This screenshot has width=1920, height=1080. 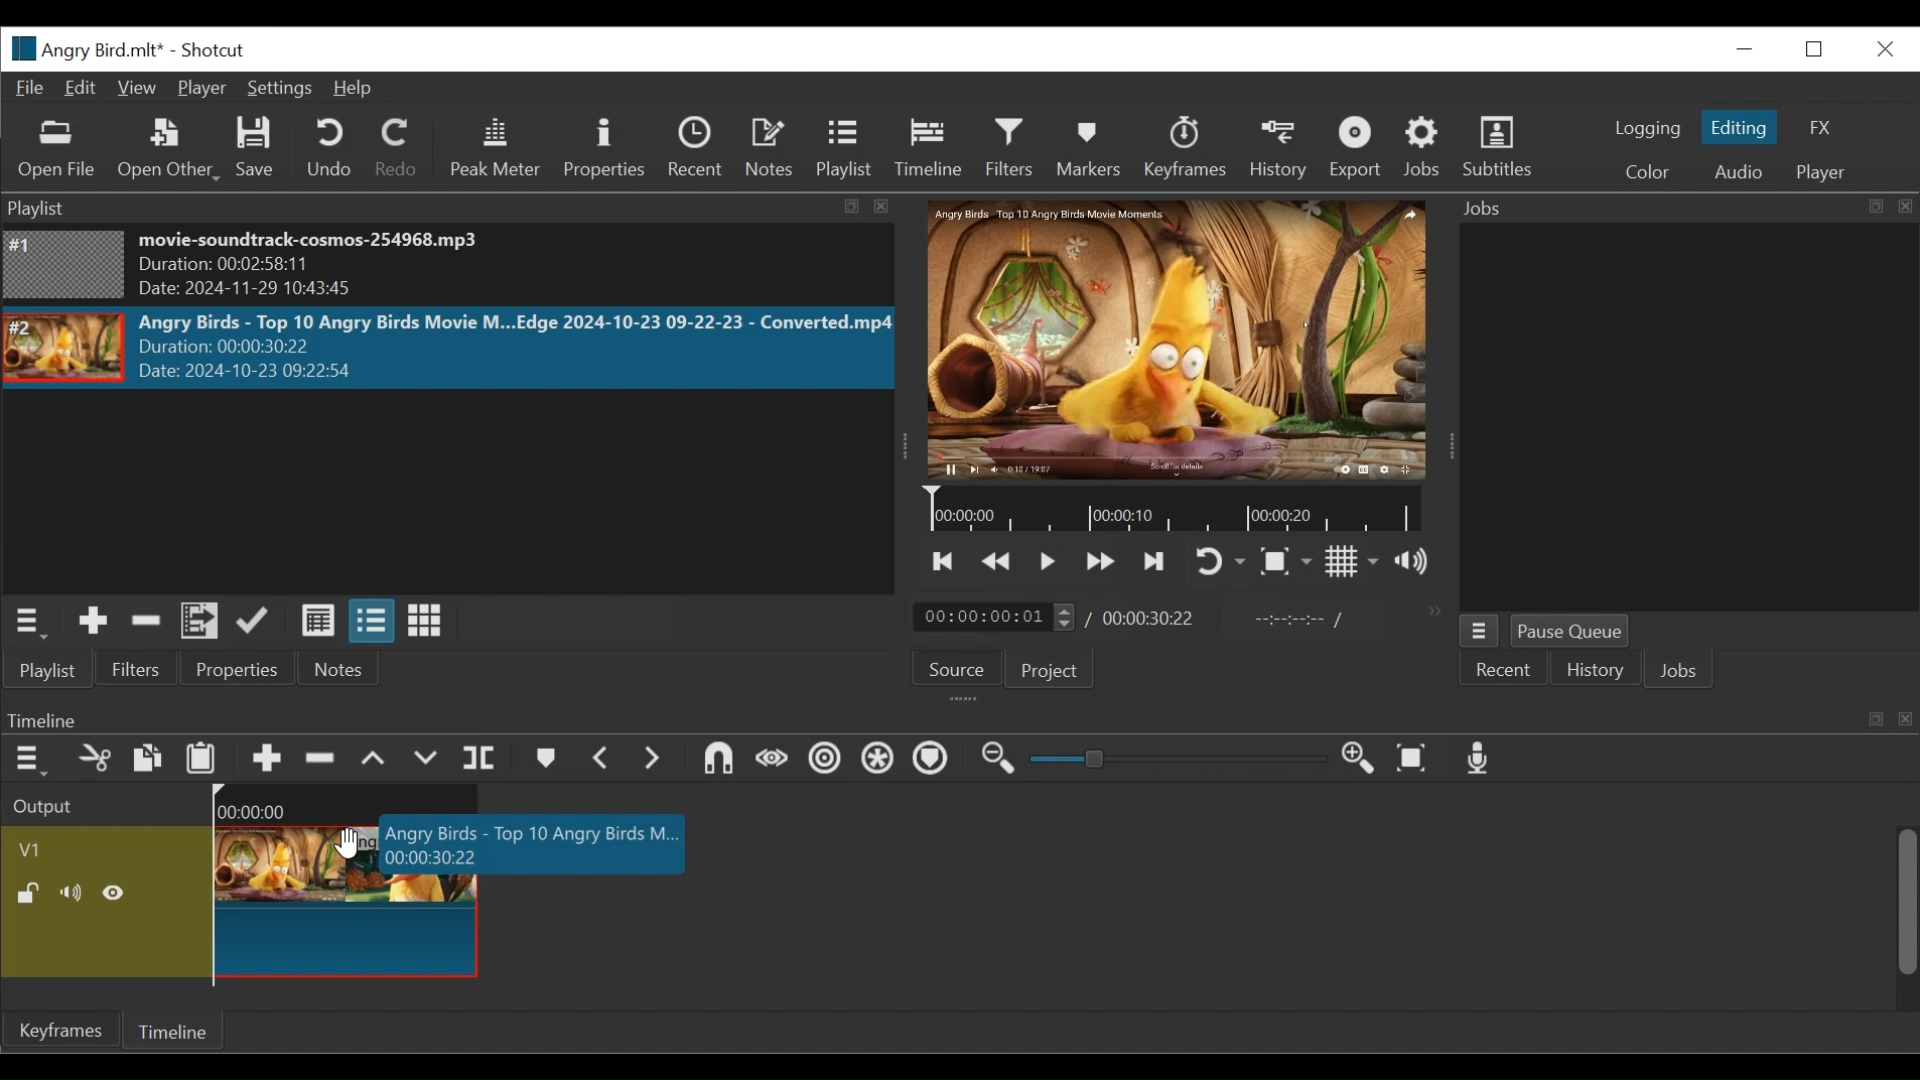 I want to click on Show volume control, so click(x=1418, y=564).